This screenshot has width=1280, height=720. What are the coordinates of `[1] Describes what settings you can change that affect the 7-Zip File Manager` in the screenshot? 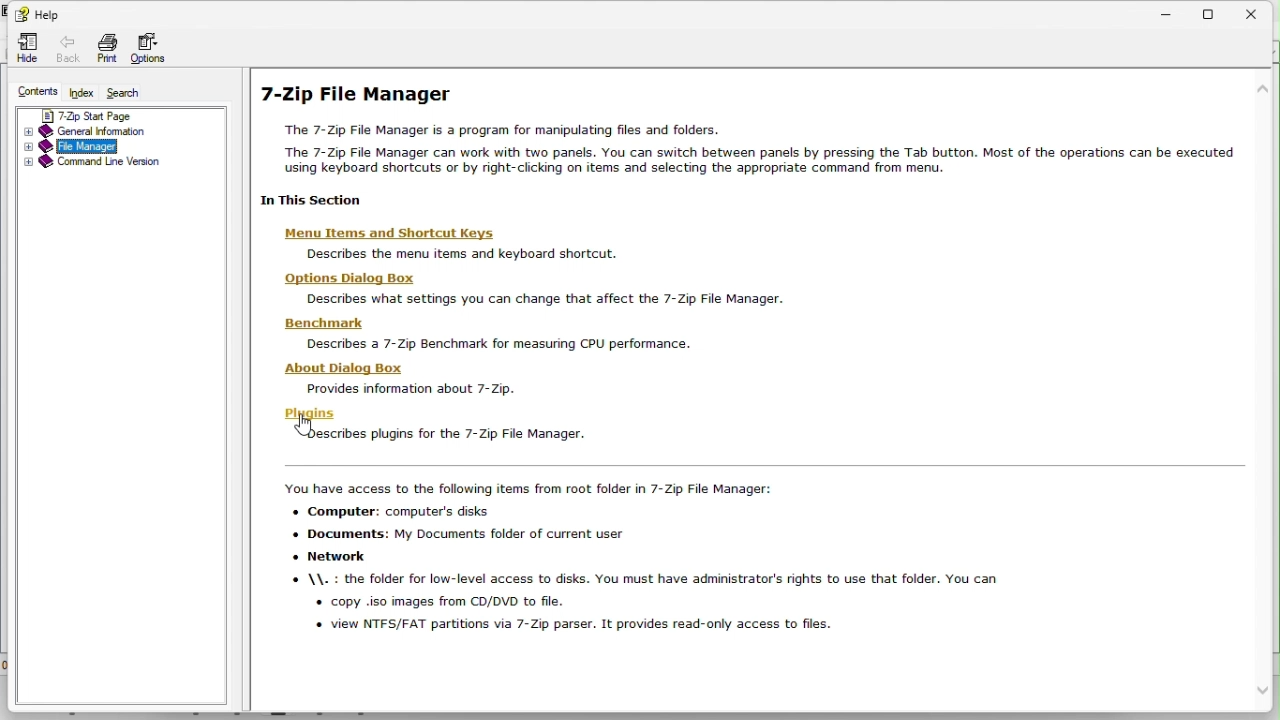 It's located at (544, 301).